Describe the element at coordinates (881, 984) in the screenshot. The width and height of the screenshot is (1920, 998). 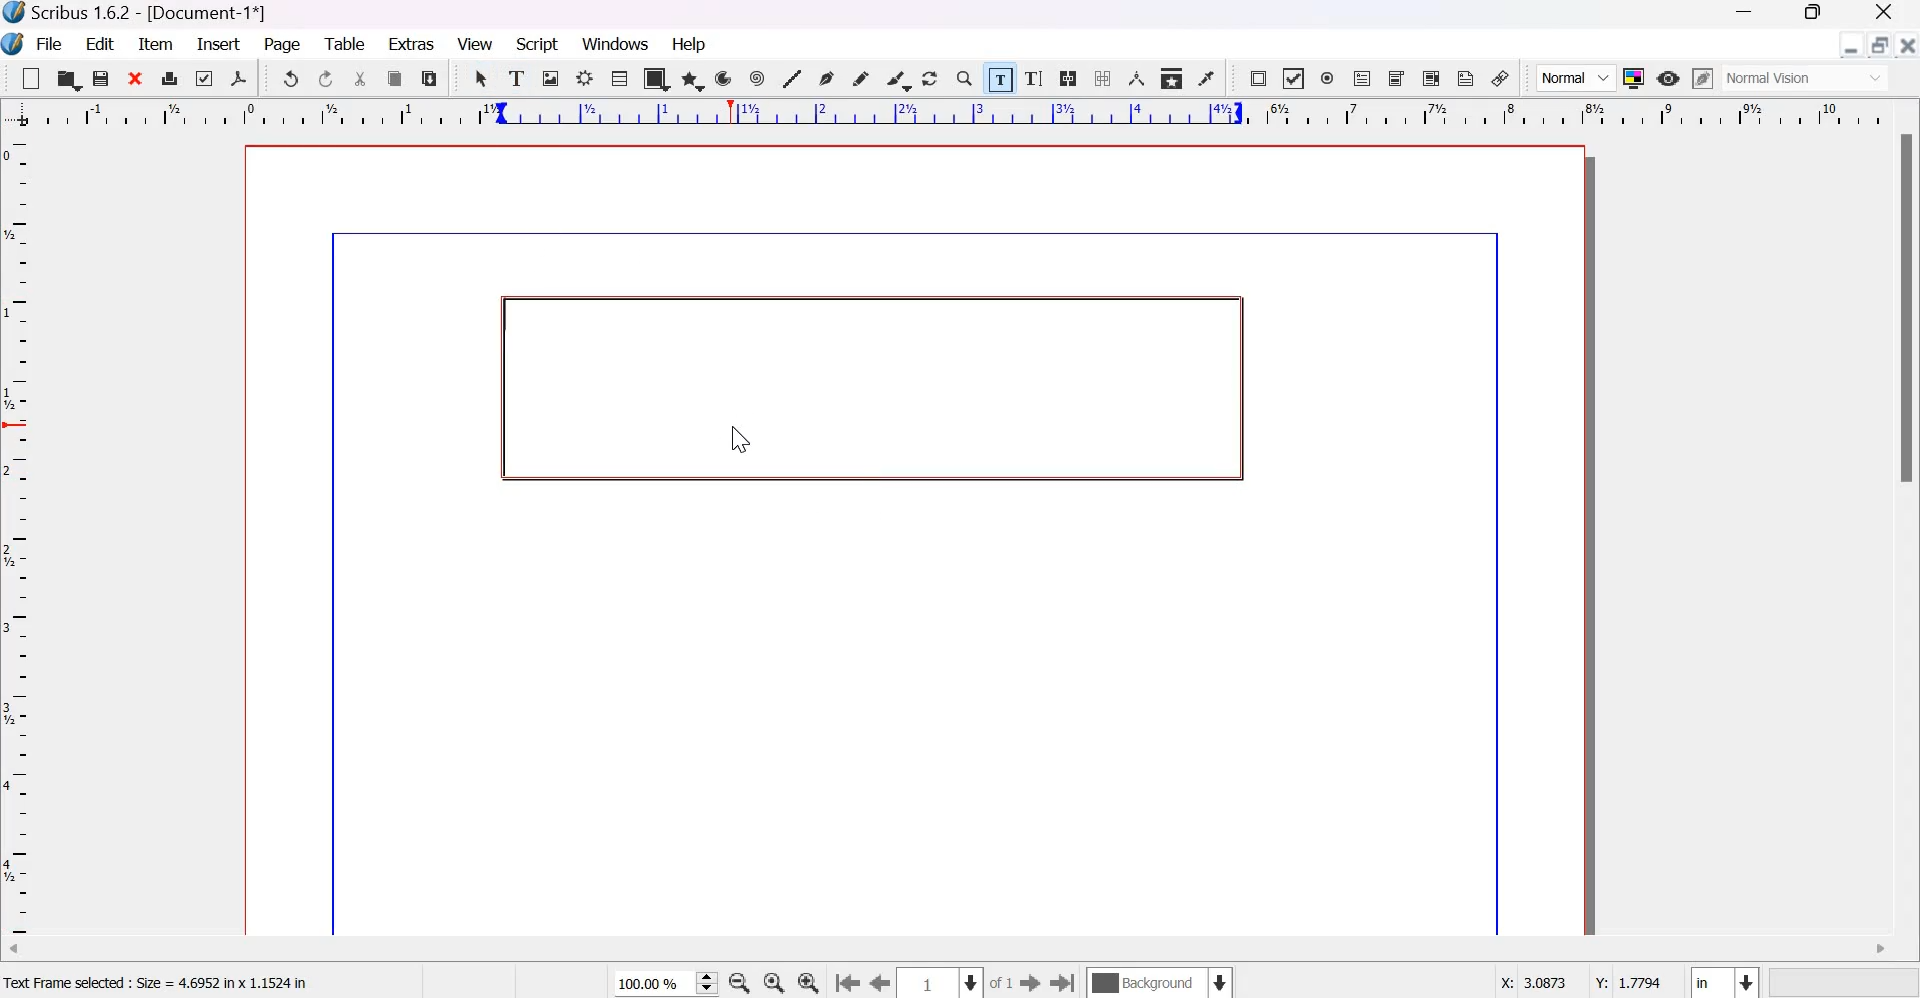
I see `go to the previous page` at that location.